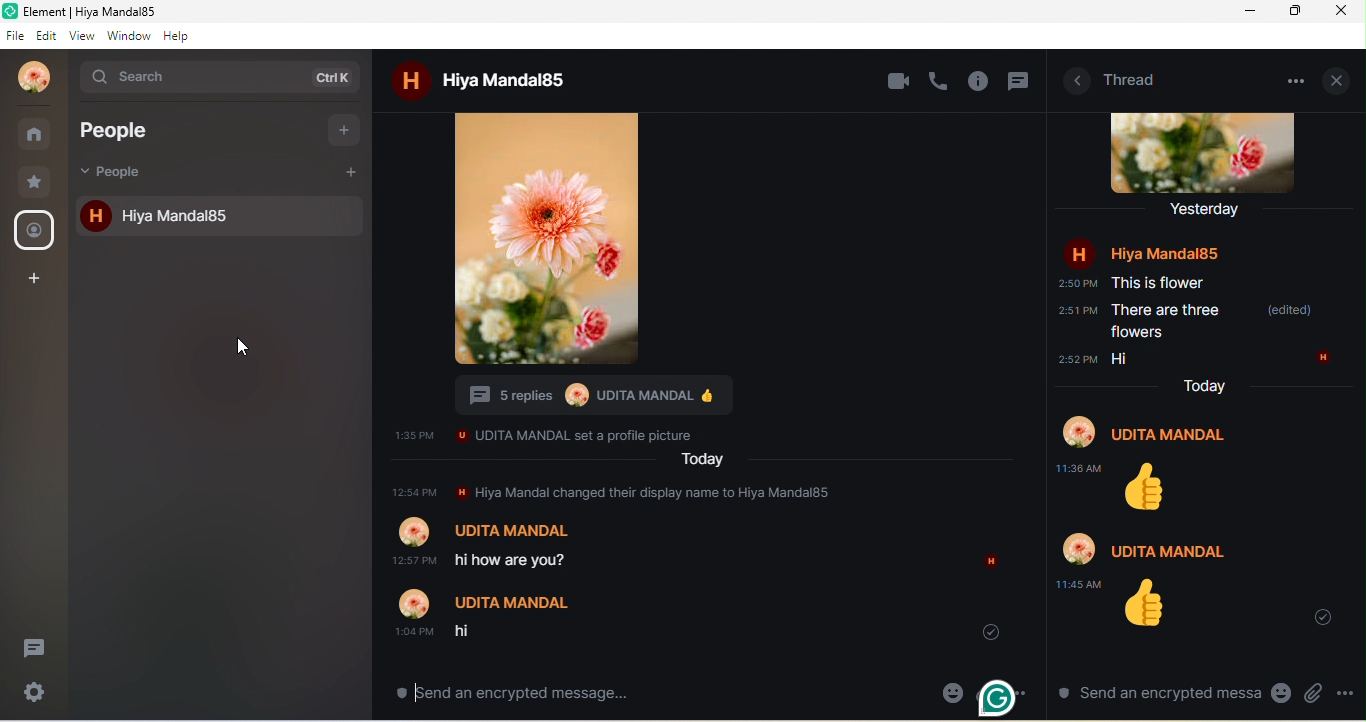 The width and height of the screenshot is (1366, 722). What do you see at coordinates (1280, 695) in the screenshot?
I see `emoji` at bounding box center [1280, 695].